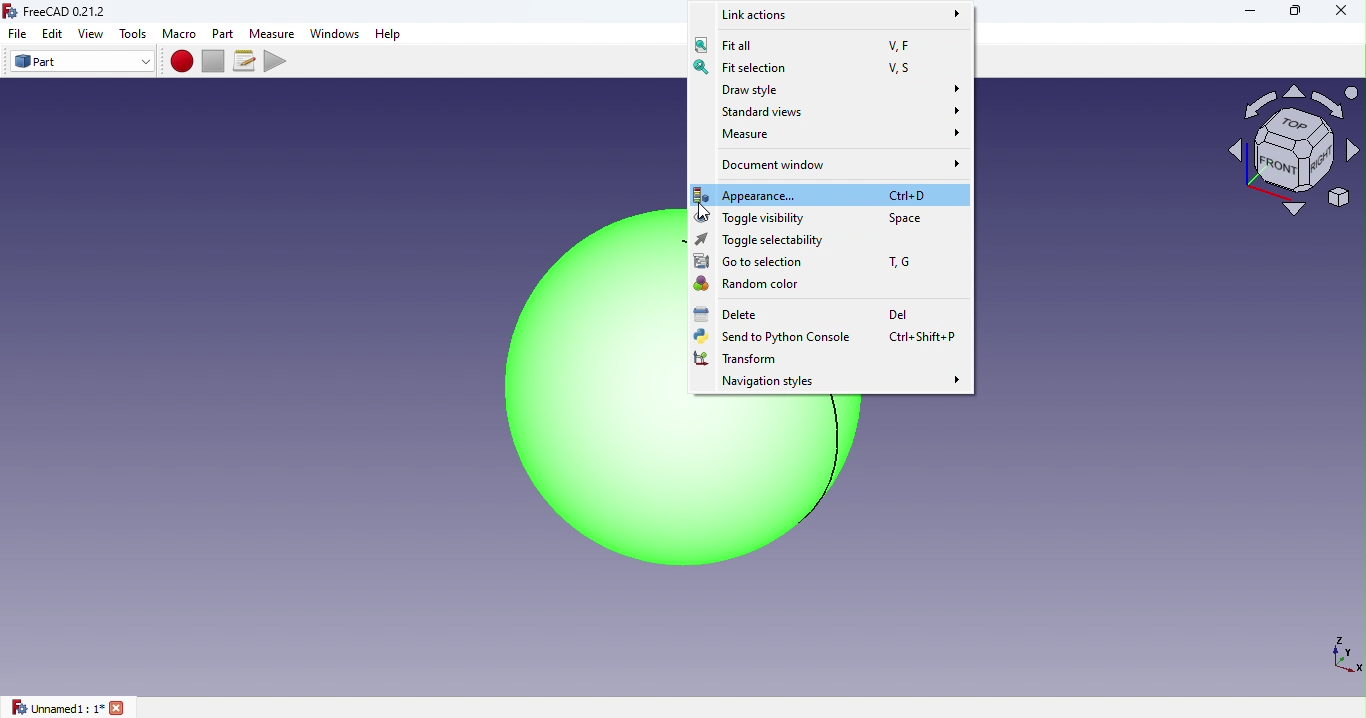 The width and height of the screenshot is (1366, 718). What do you see at coordinates (273, 32) in the screenshot?
I see `Measure` at bounding box center [273, 32].